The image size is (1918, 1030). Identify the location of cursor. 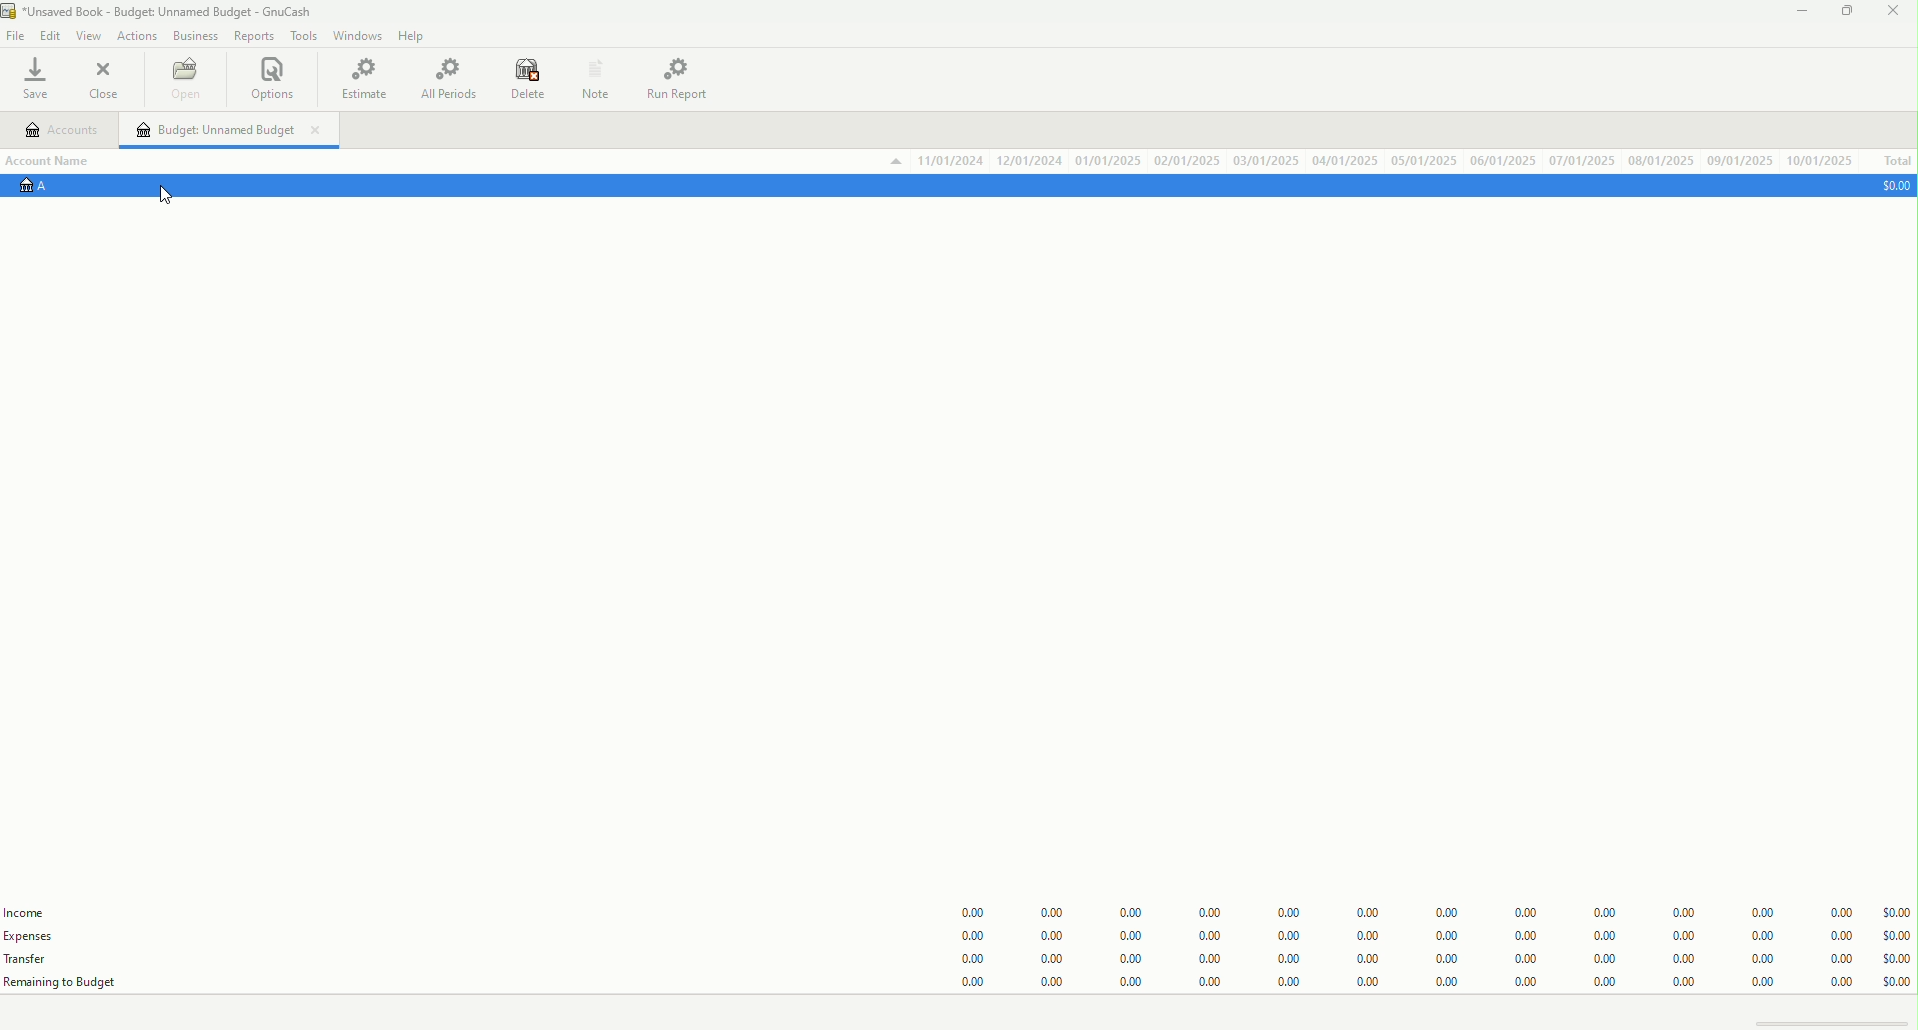
(173, 199).